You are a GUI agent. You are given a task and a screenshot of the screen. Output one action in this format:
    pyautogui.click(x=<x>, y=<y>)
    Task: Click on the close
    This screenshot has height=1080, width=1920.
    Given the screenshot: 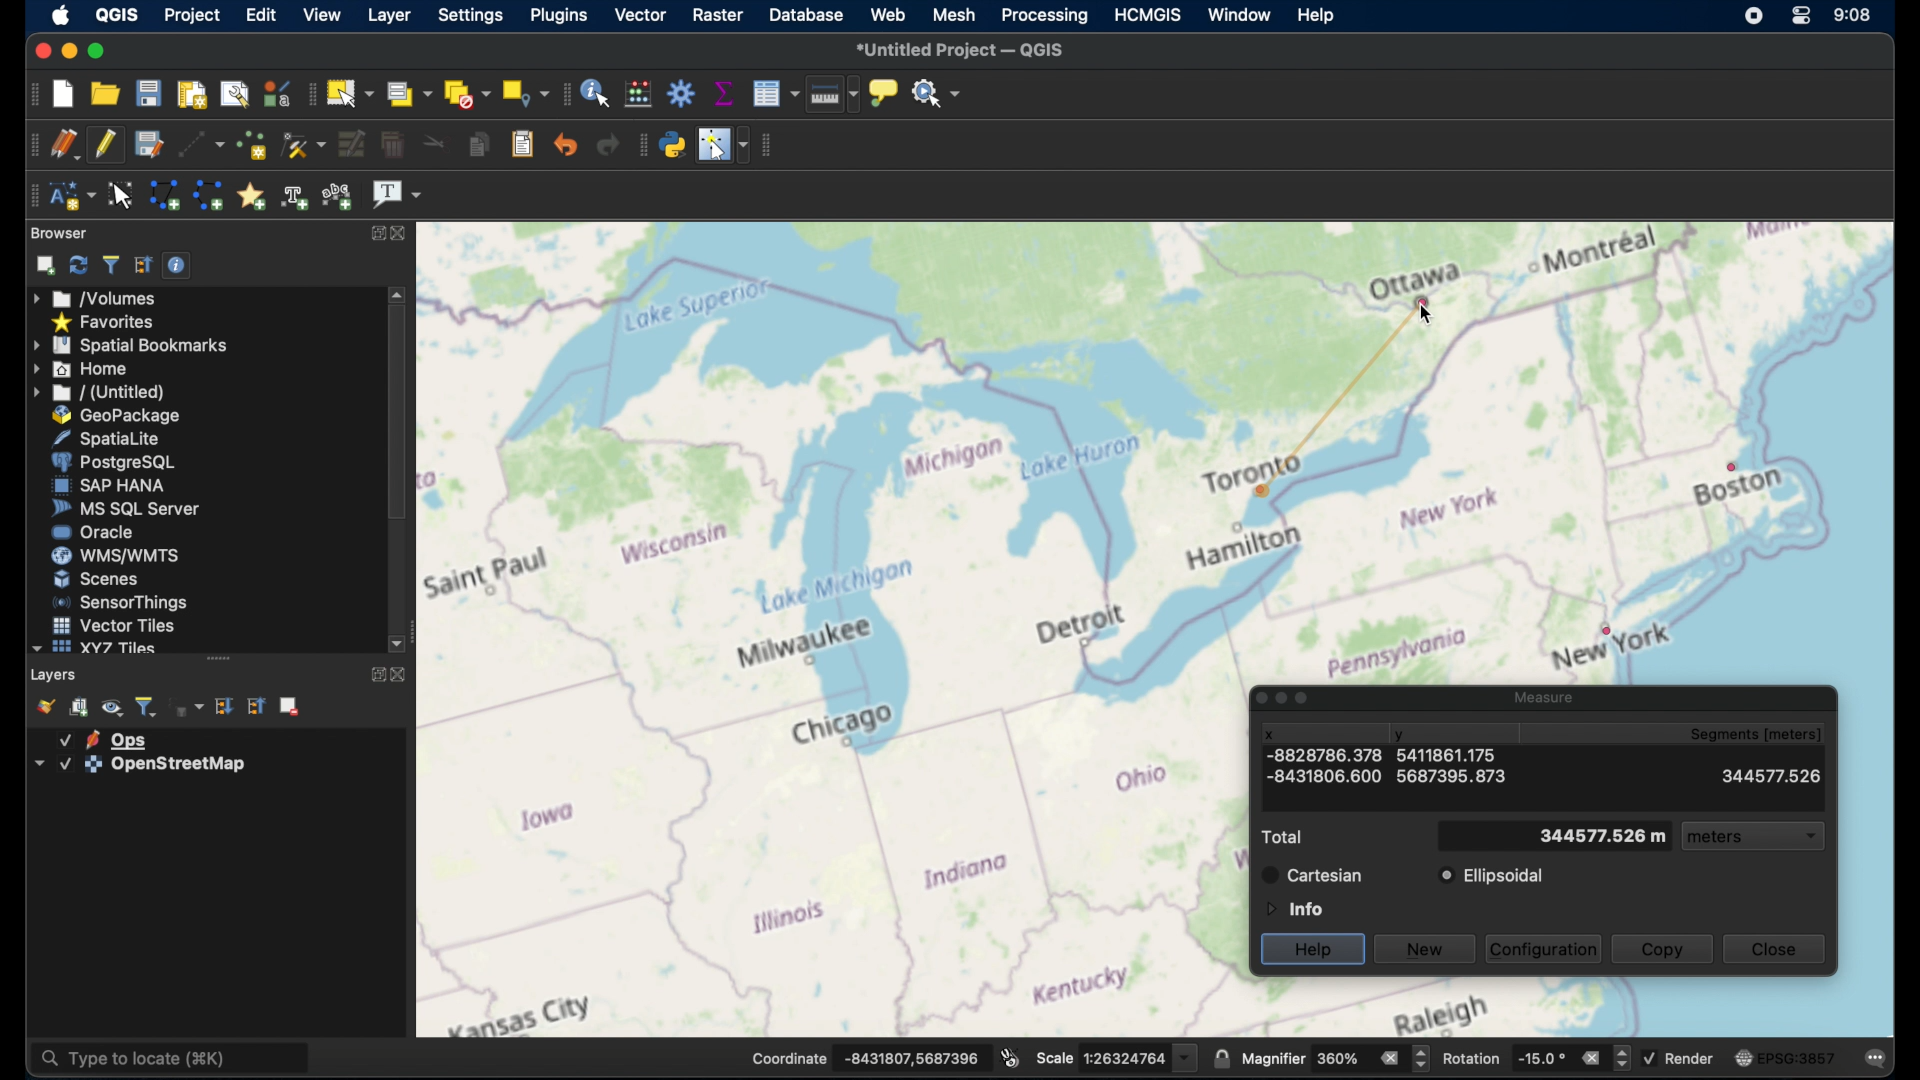 What is the action you would take?
    pyautogui.click(x=41, y=47)
    